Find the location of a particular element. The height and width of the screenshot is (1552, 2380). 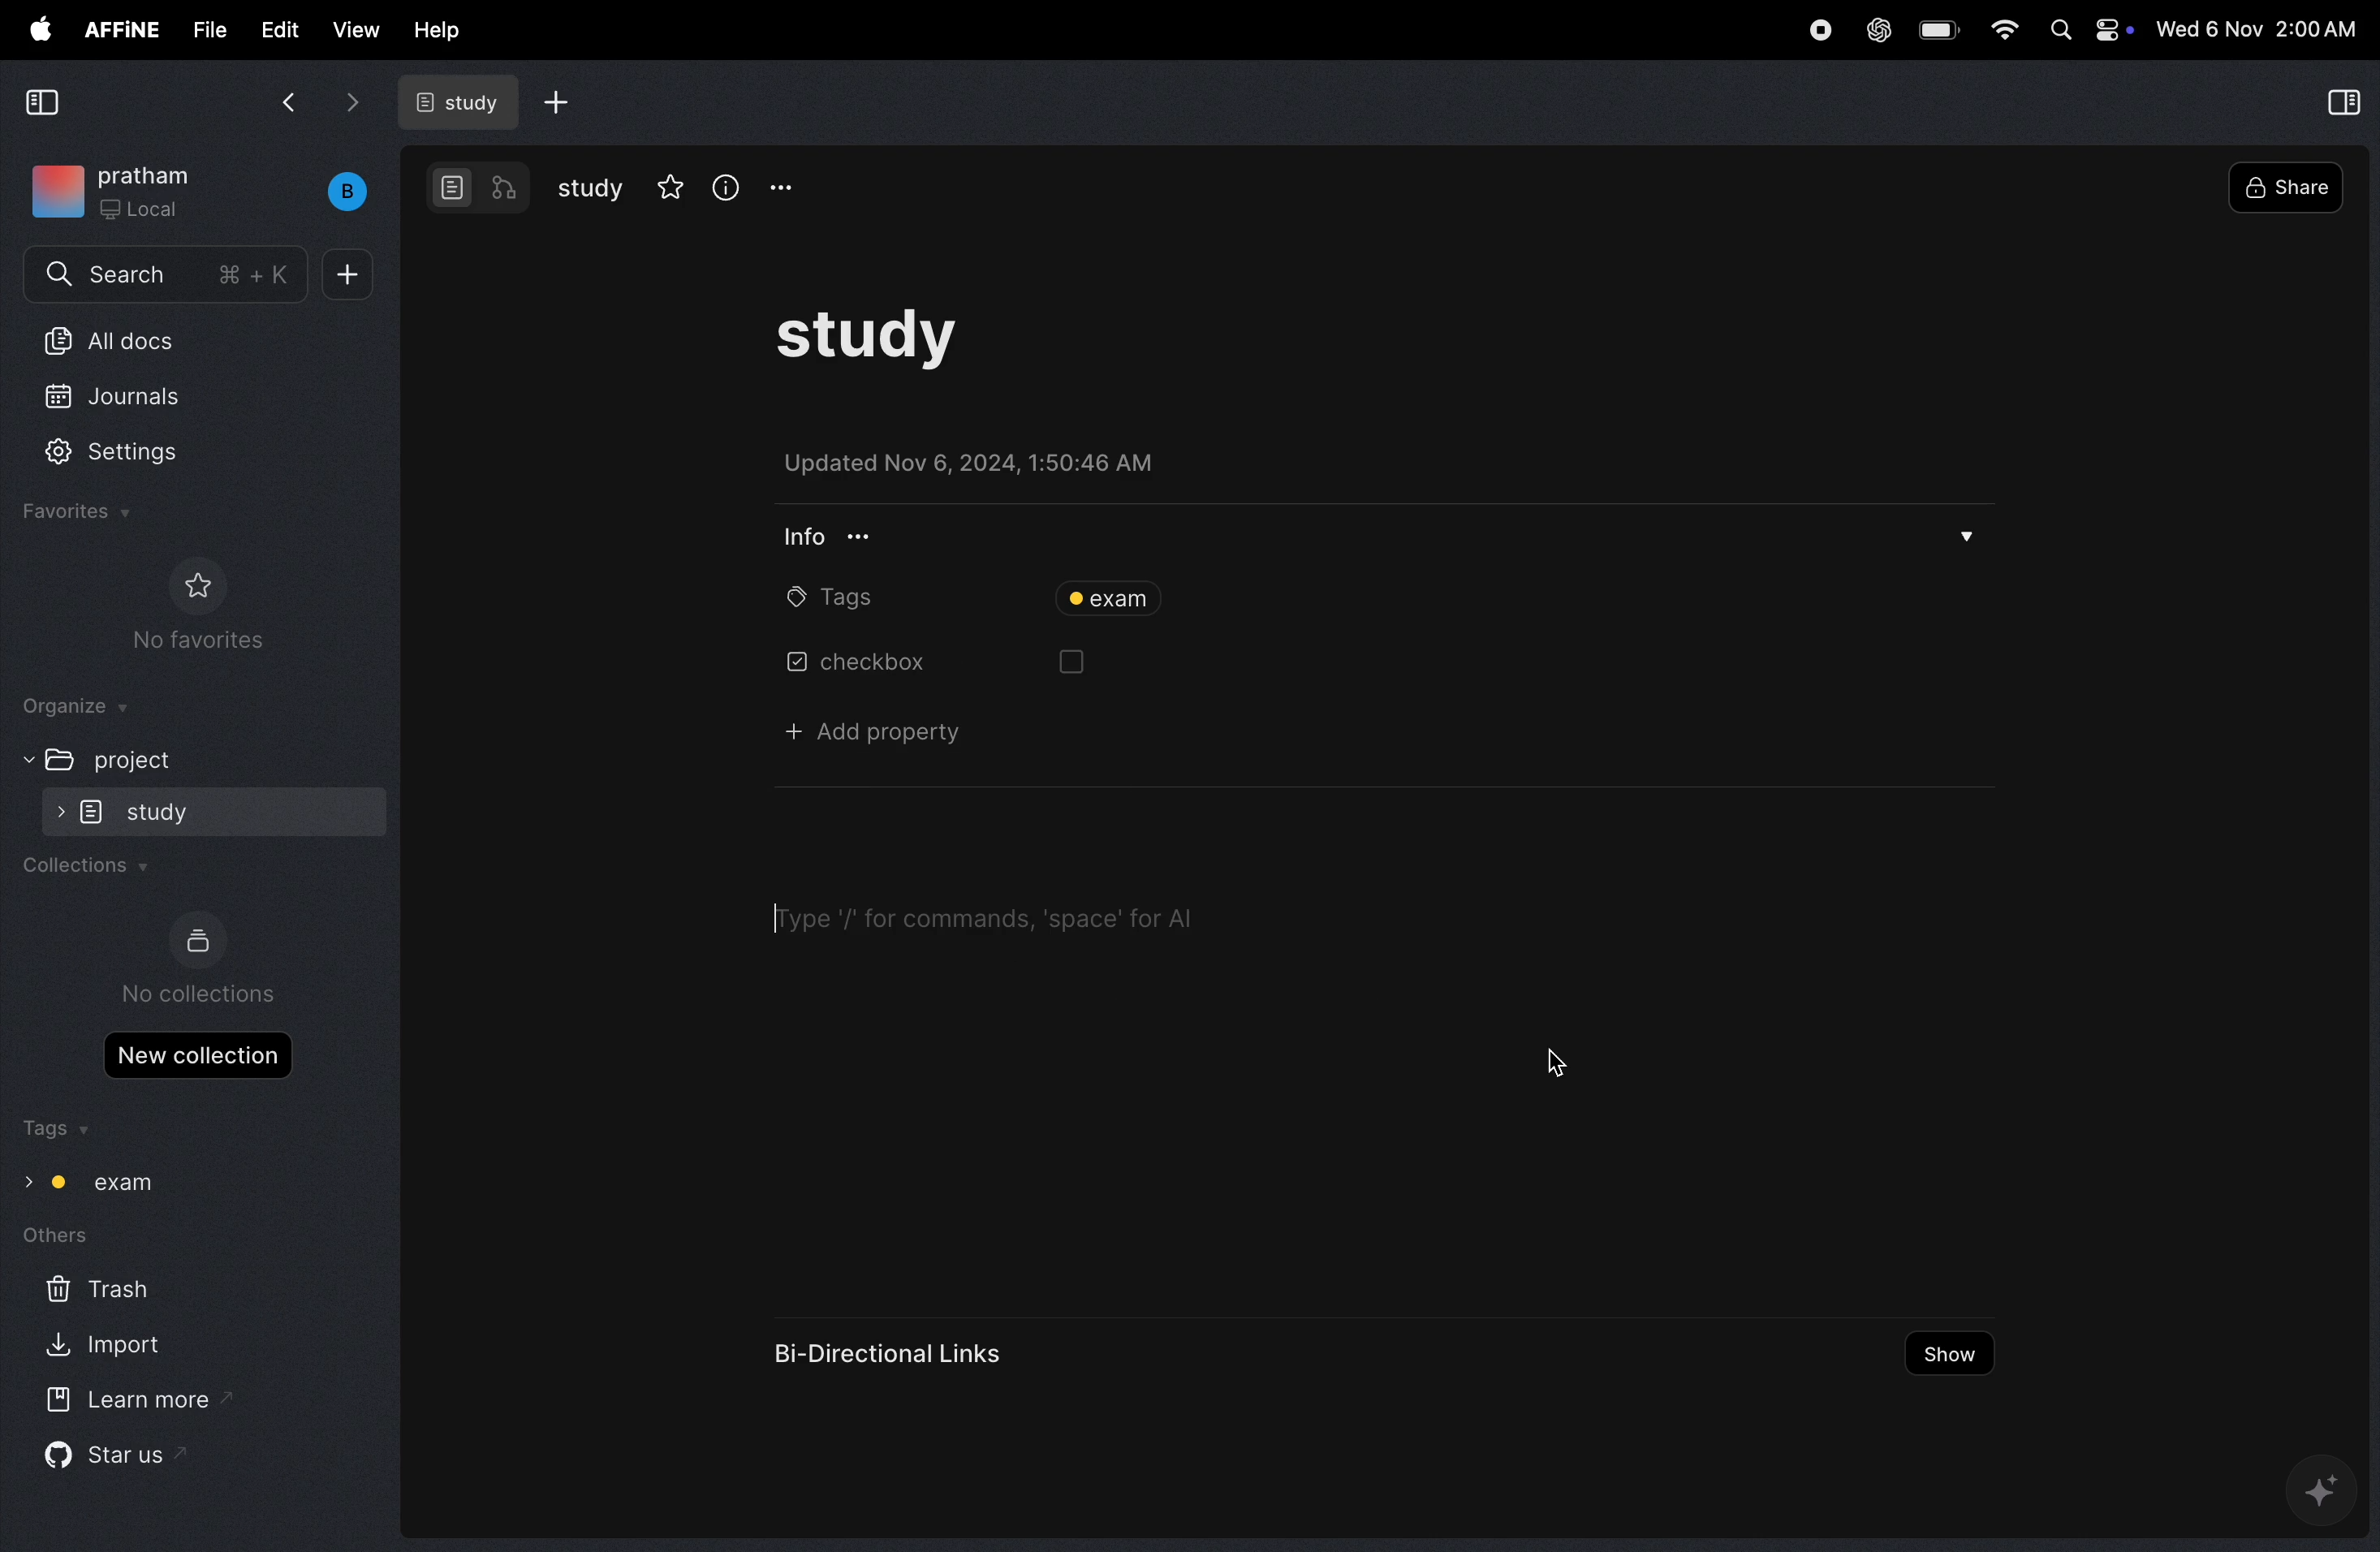

settings is located at coordinates (137, 449).